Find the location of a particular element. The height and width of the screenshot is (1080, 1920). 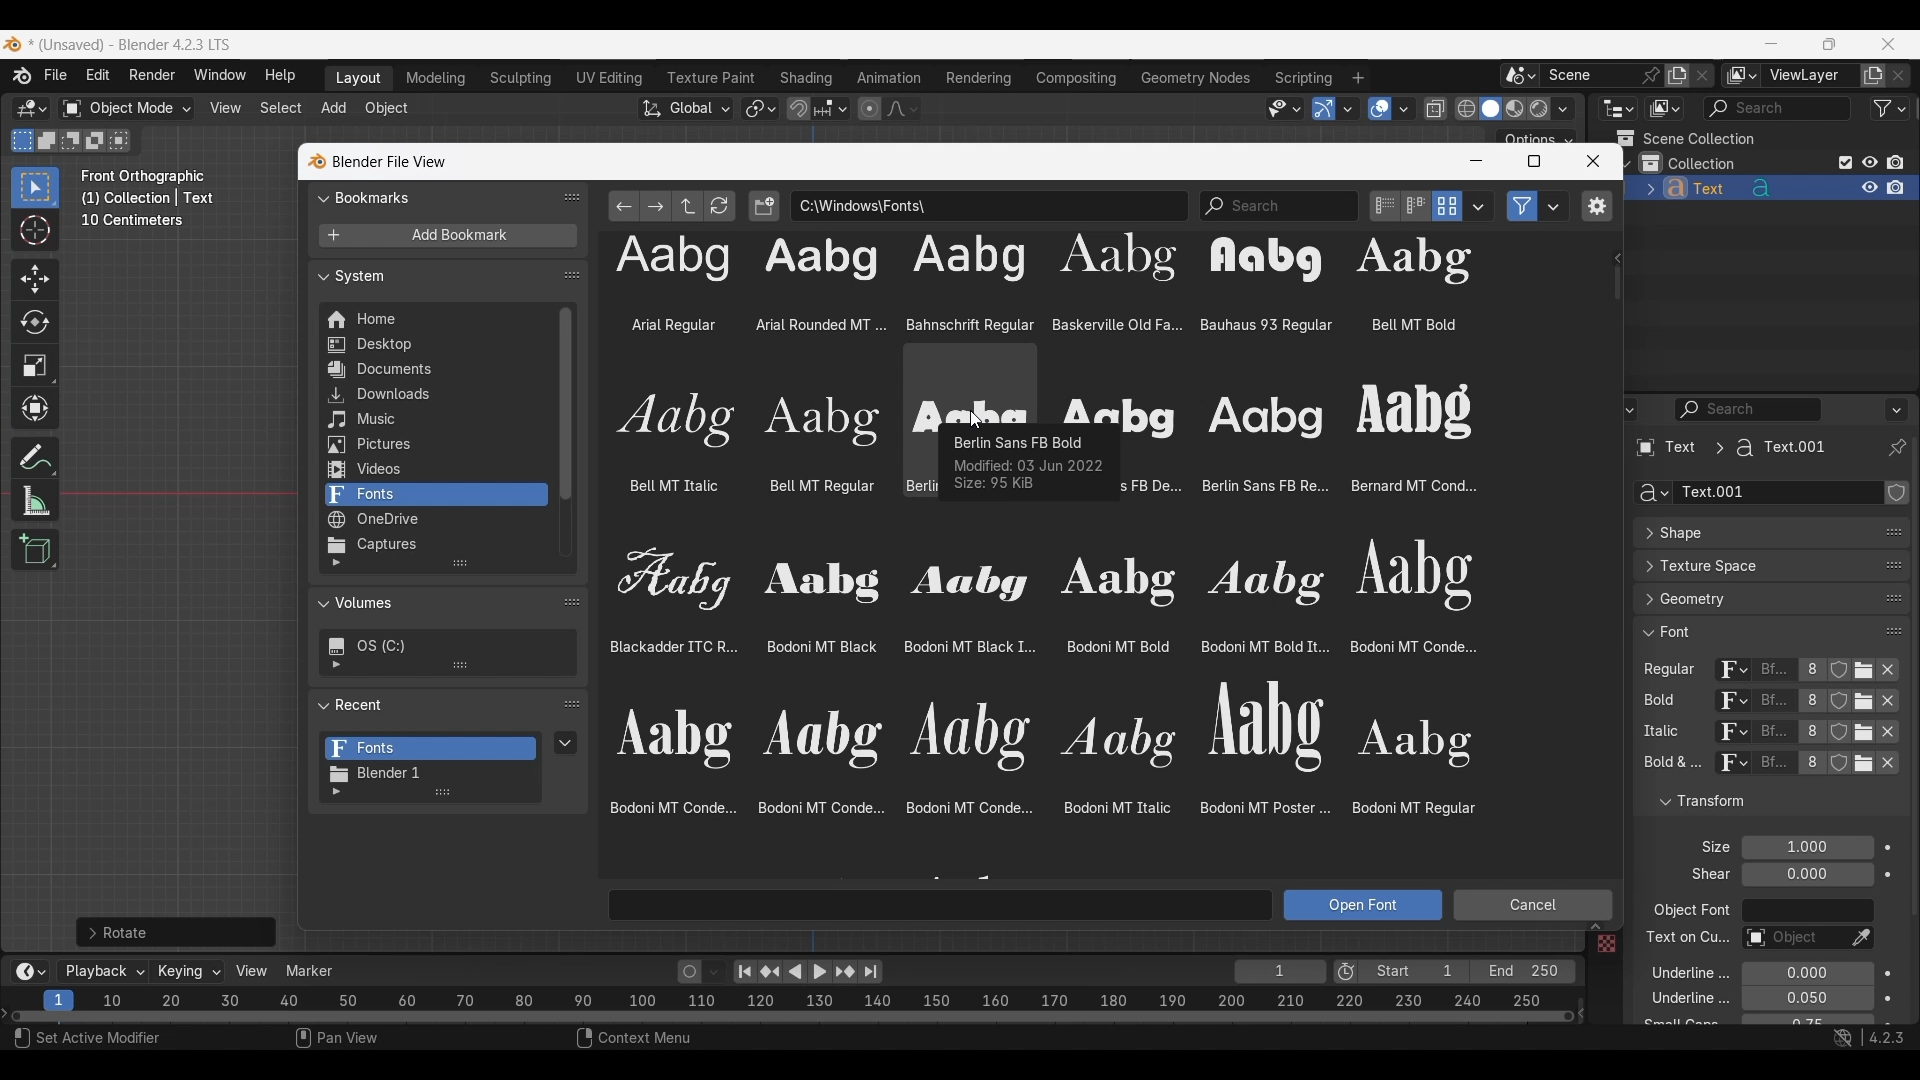

text is located at coordinates (1705, 875).